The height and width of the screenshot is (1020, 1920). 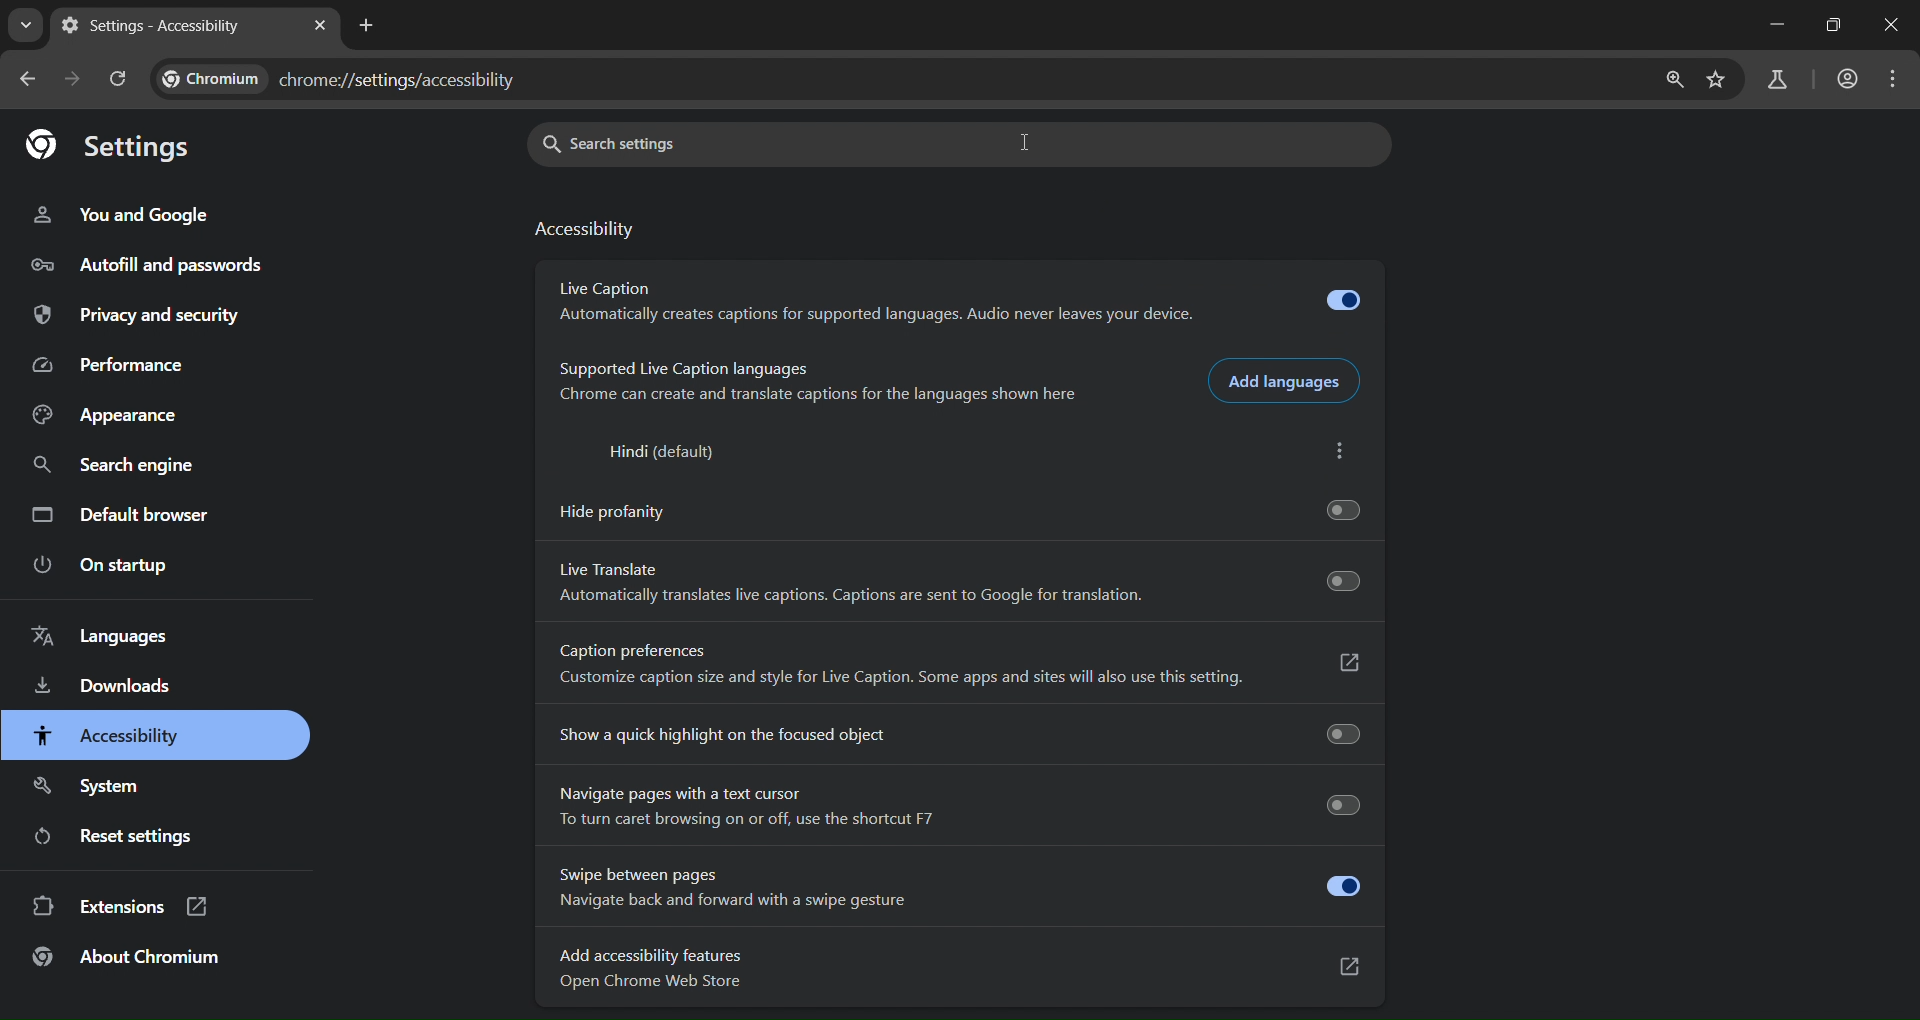 I want to click on autofill and passwords, so click(x=143, y=263).